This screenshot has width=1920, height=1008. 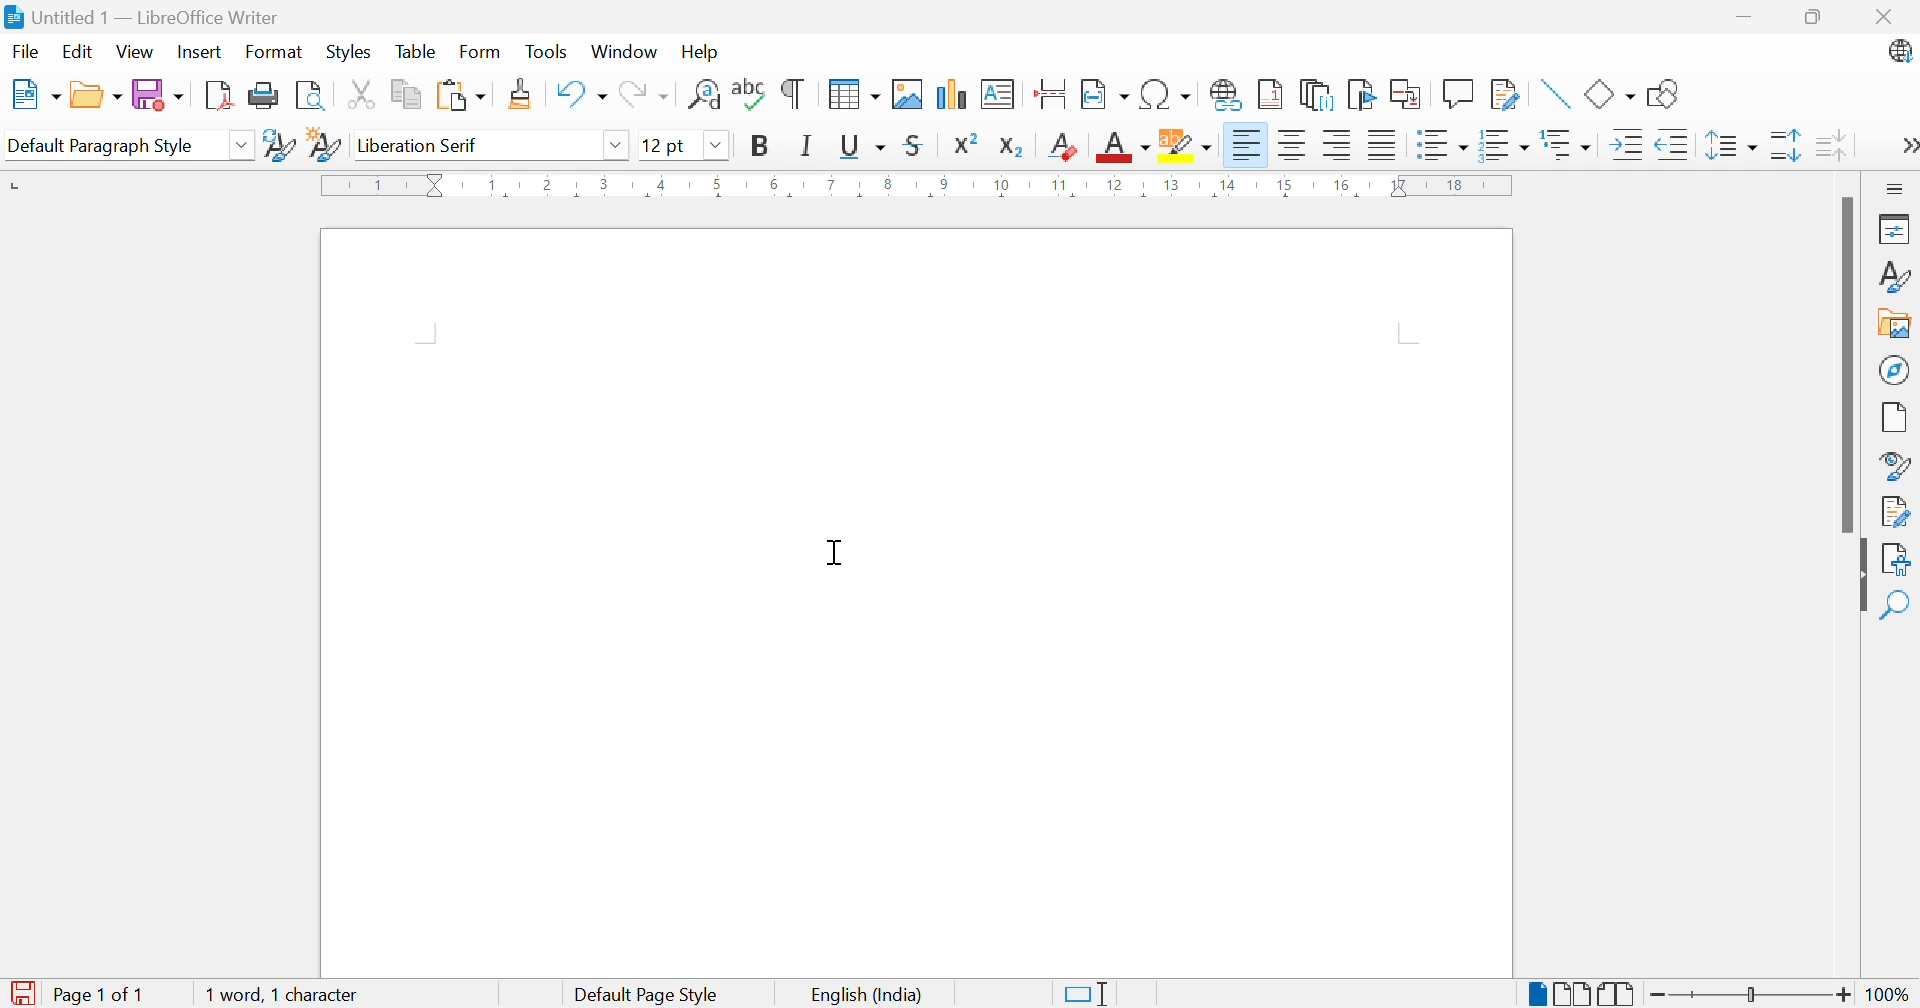 I want to click on Multiple-page view, so click(x=1575, y=994).